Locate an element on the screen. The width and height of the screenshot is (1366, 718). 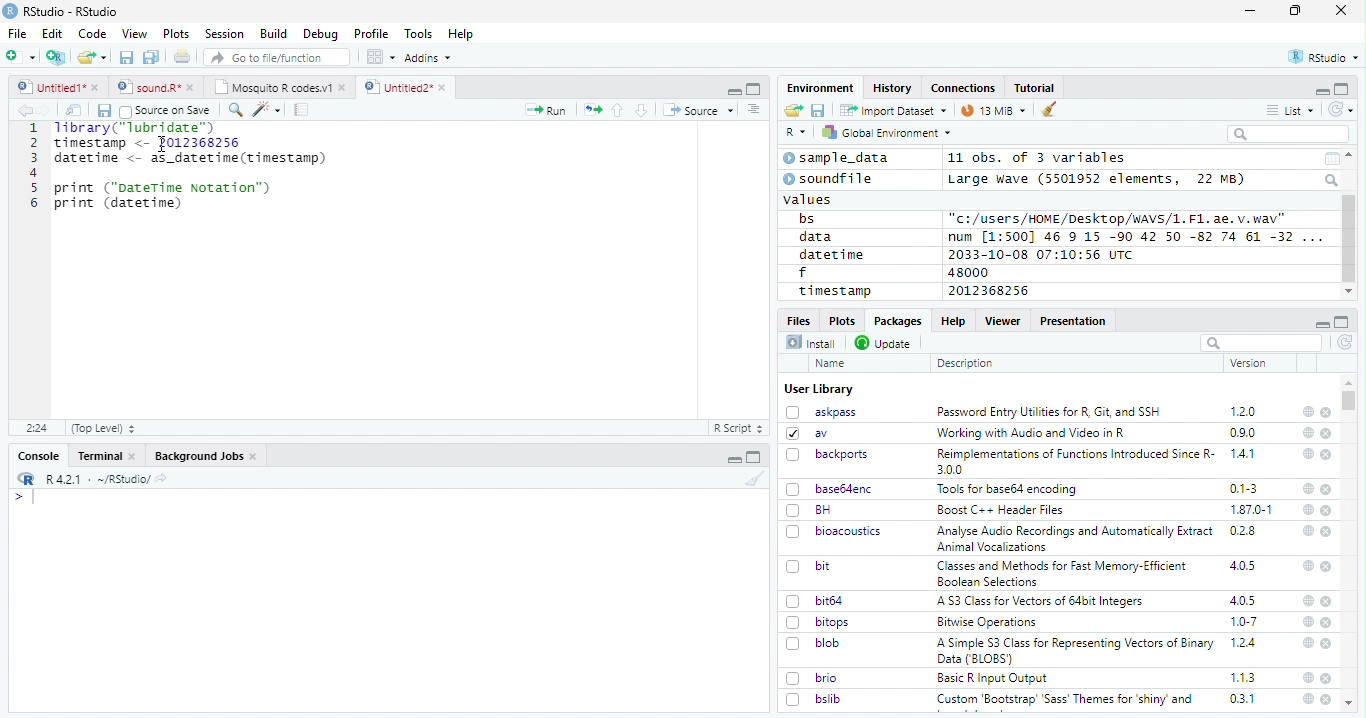
Refresh is located at coordinates (1342, 109).